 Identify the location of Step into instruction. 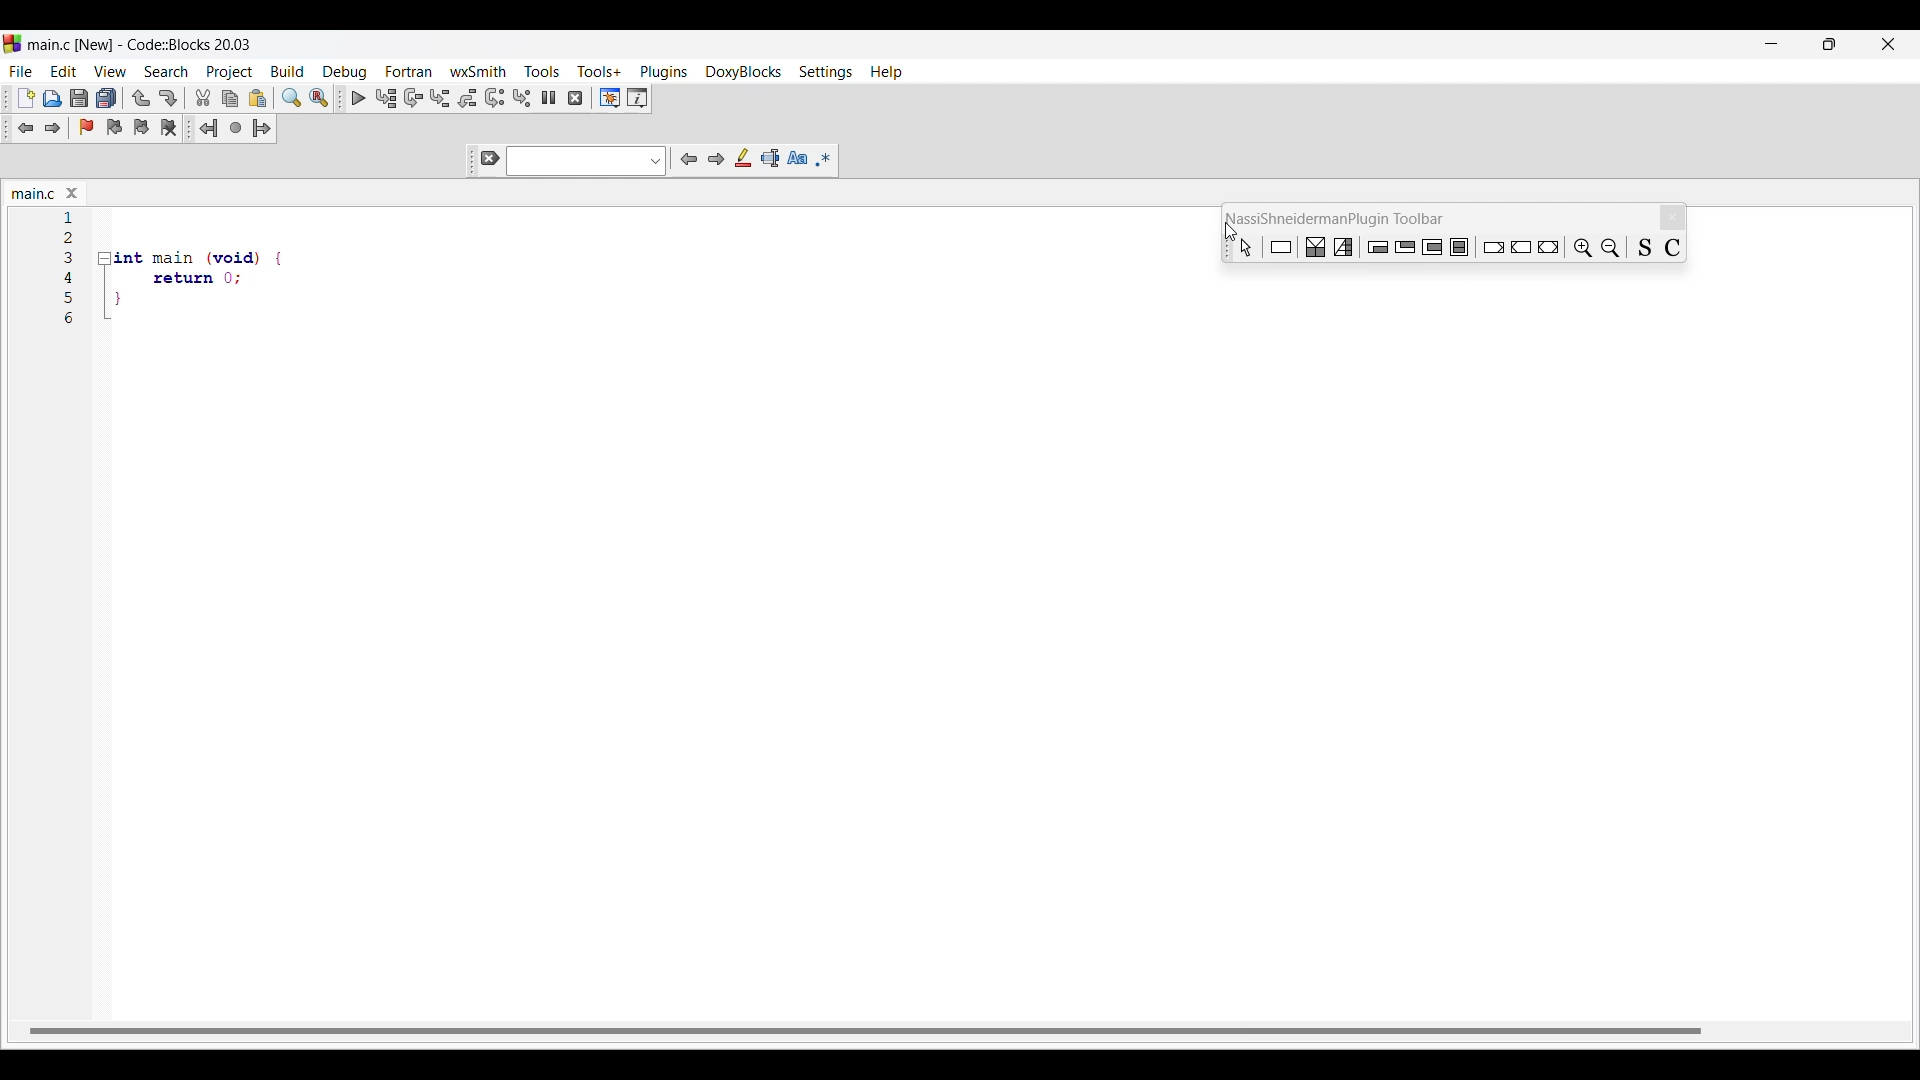
(522, 98).